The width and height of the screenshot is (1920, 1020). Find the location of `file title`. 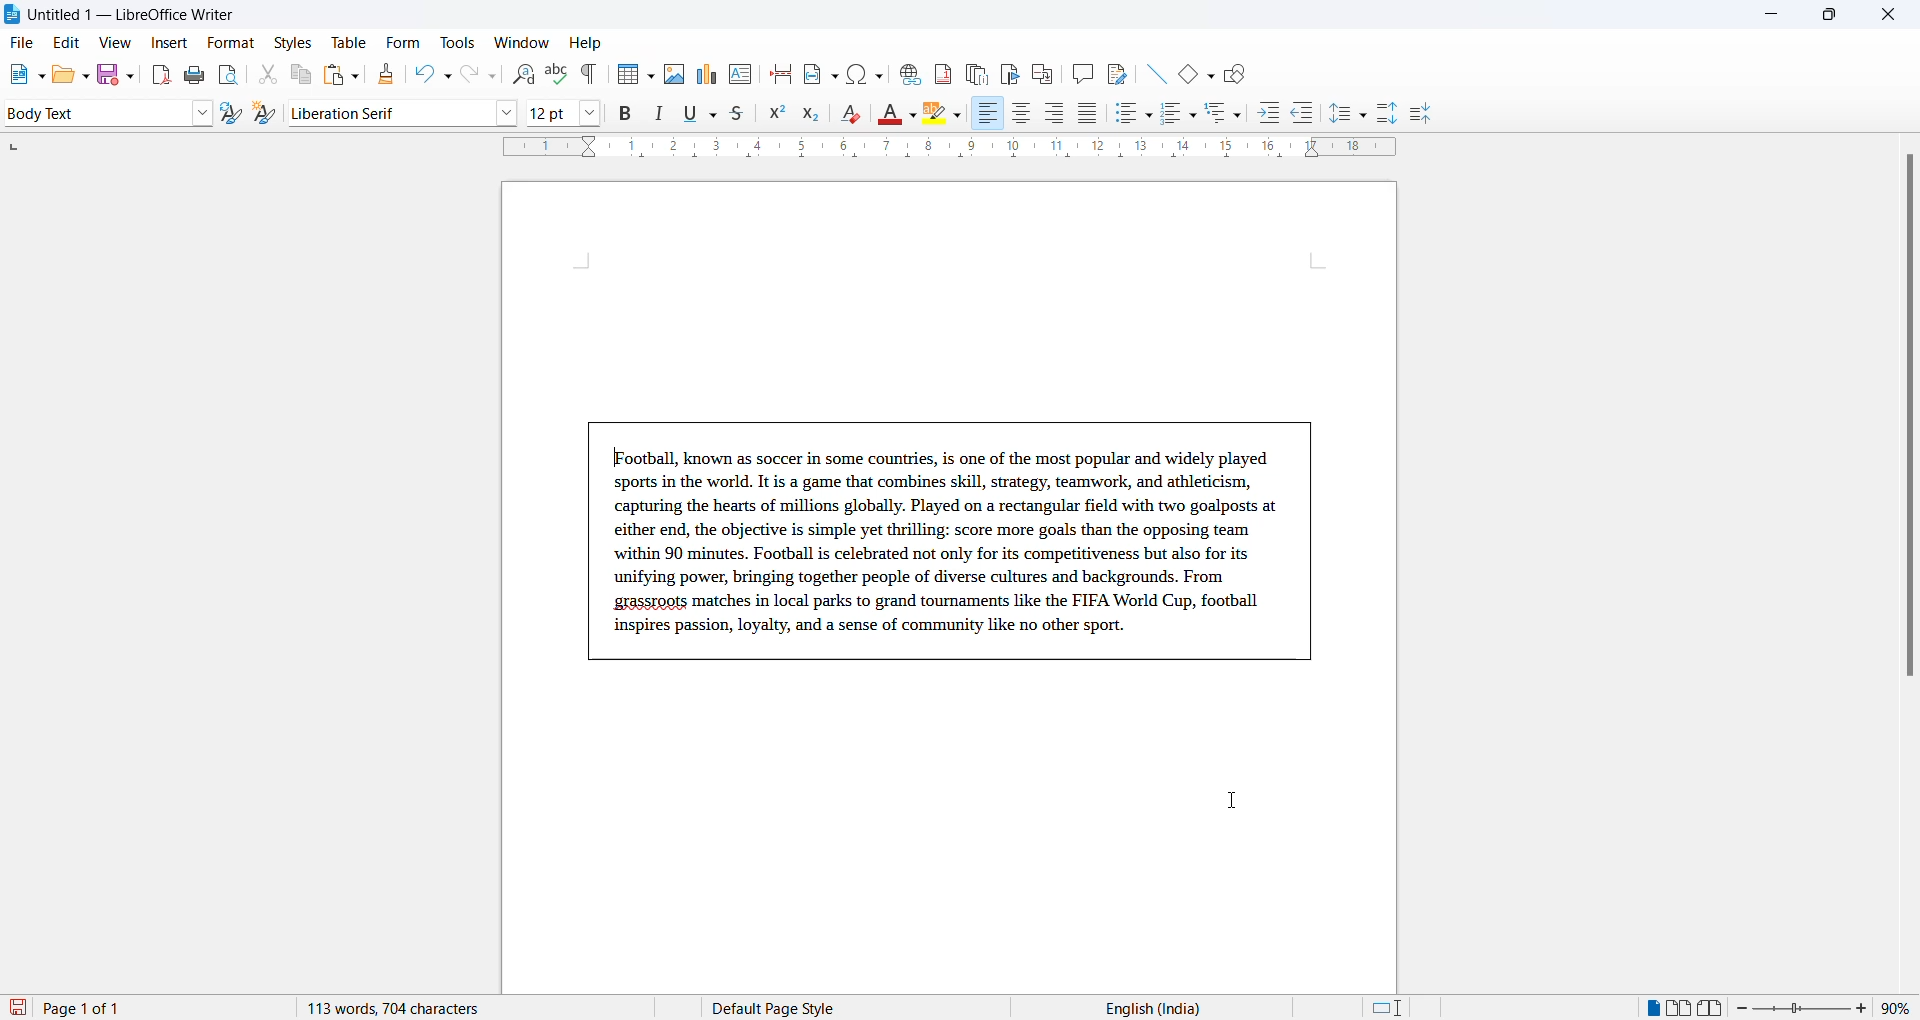

file title is located at coordinates (121, 14).